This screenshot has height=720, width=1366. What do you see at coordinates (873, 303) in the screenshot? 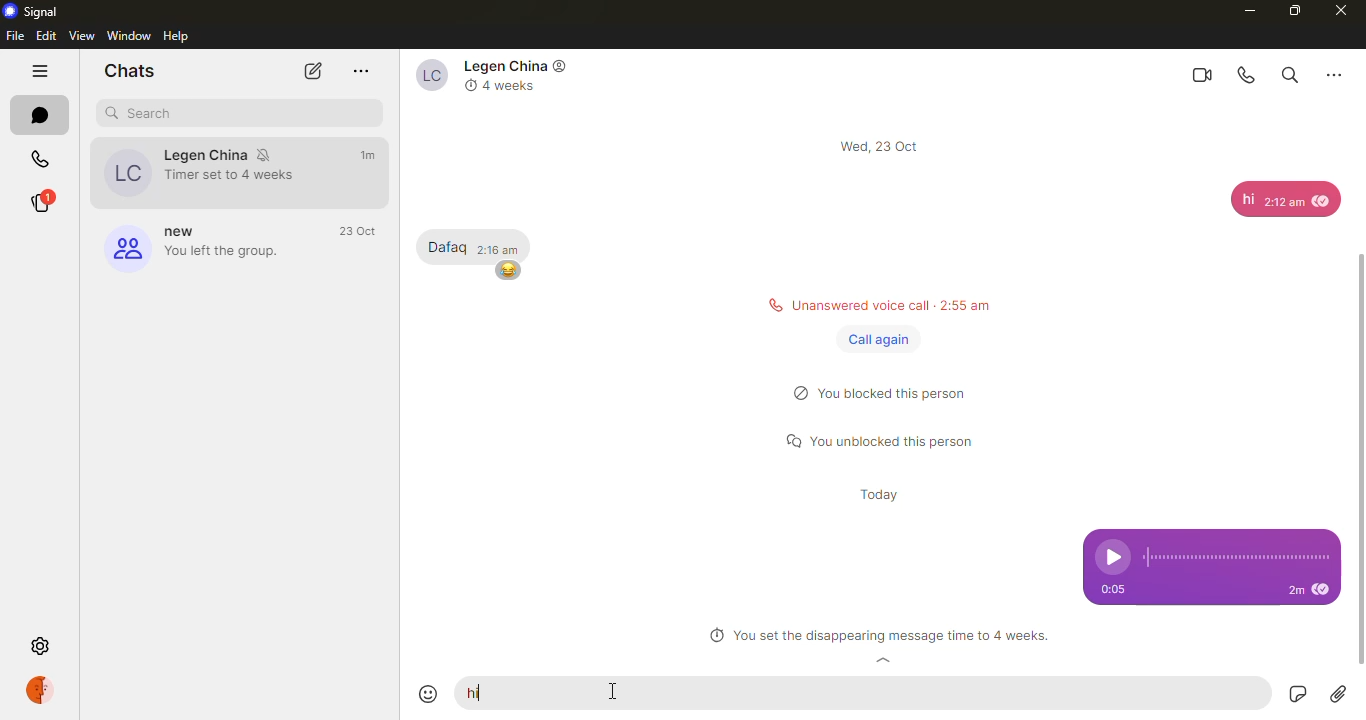
I see ` Unanswered voice call - 2:55 am` at bounding box center [873, 303].